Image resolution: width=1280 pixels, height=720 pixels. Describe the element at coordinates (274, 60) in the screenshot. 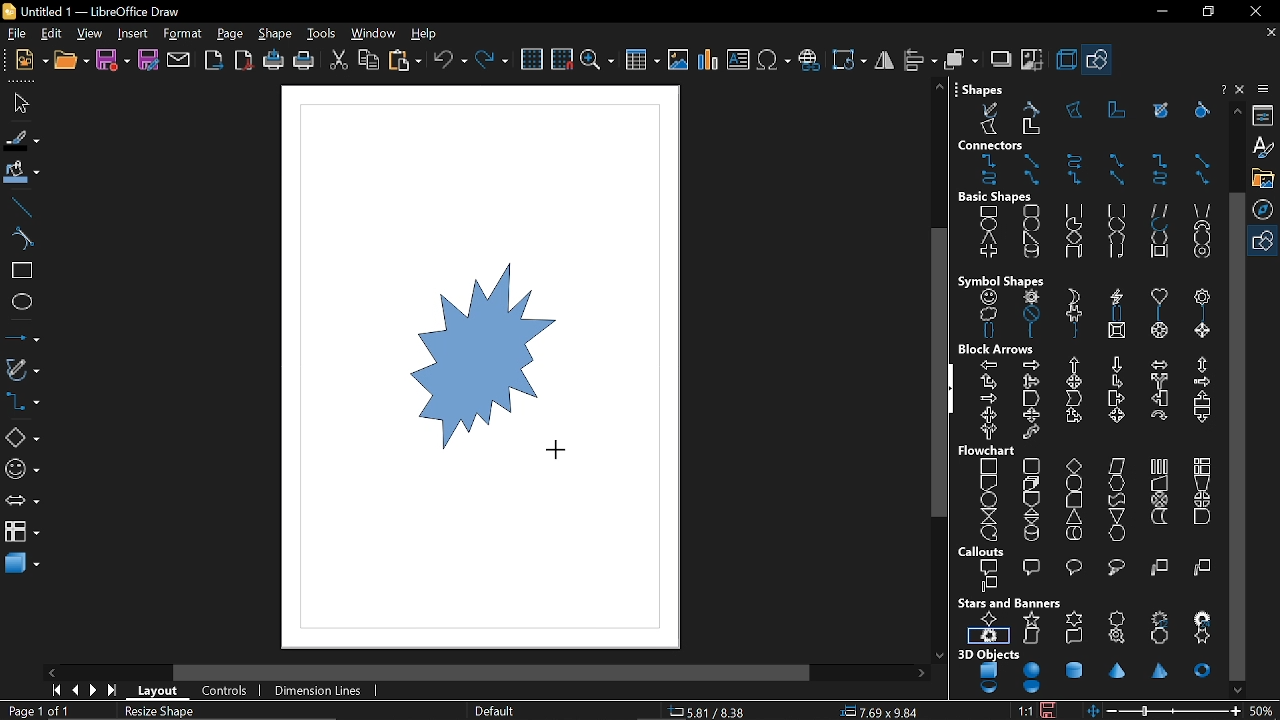

I see `print directly` at that location.